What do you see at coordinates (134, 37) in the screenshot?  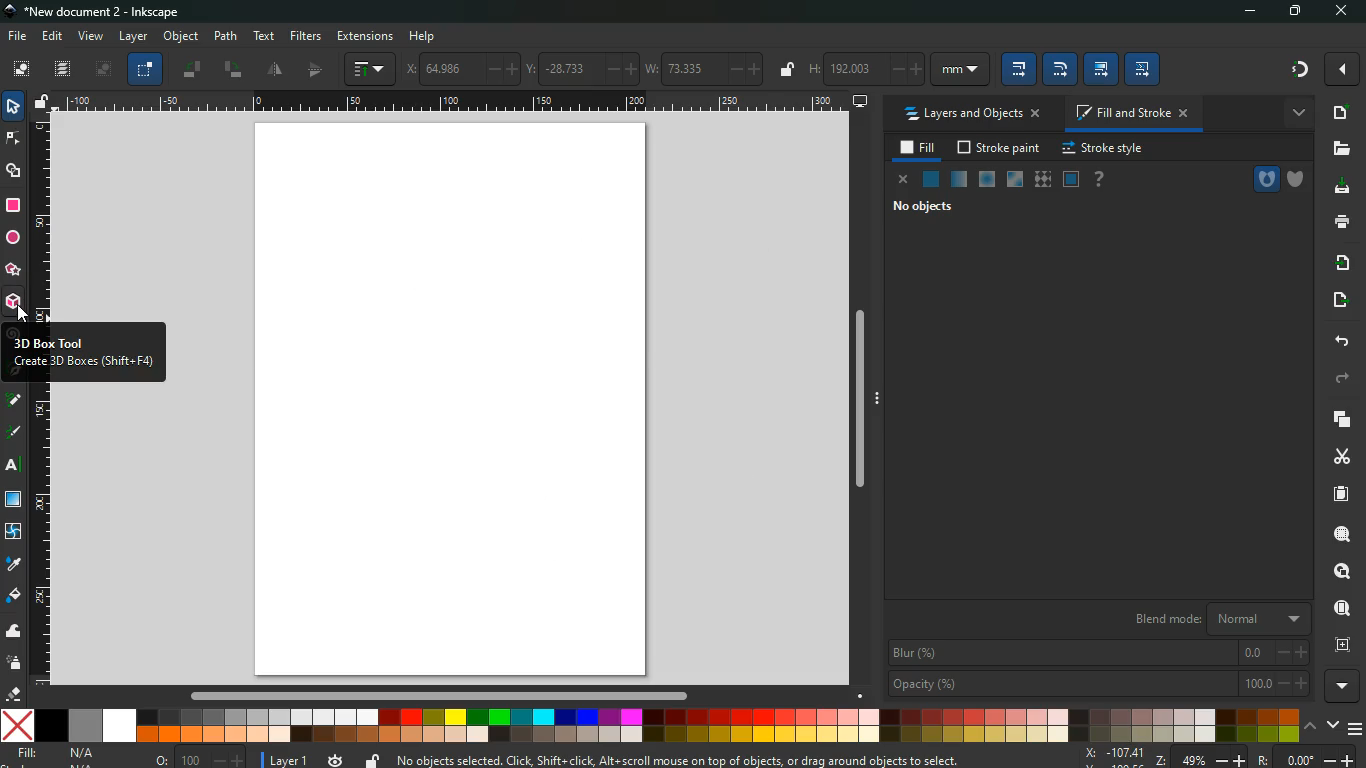 I see `layer` at bounding box center [134, 37].